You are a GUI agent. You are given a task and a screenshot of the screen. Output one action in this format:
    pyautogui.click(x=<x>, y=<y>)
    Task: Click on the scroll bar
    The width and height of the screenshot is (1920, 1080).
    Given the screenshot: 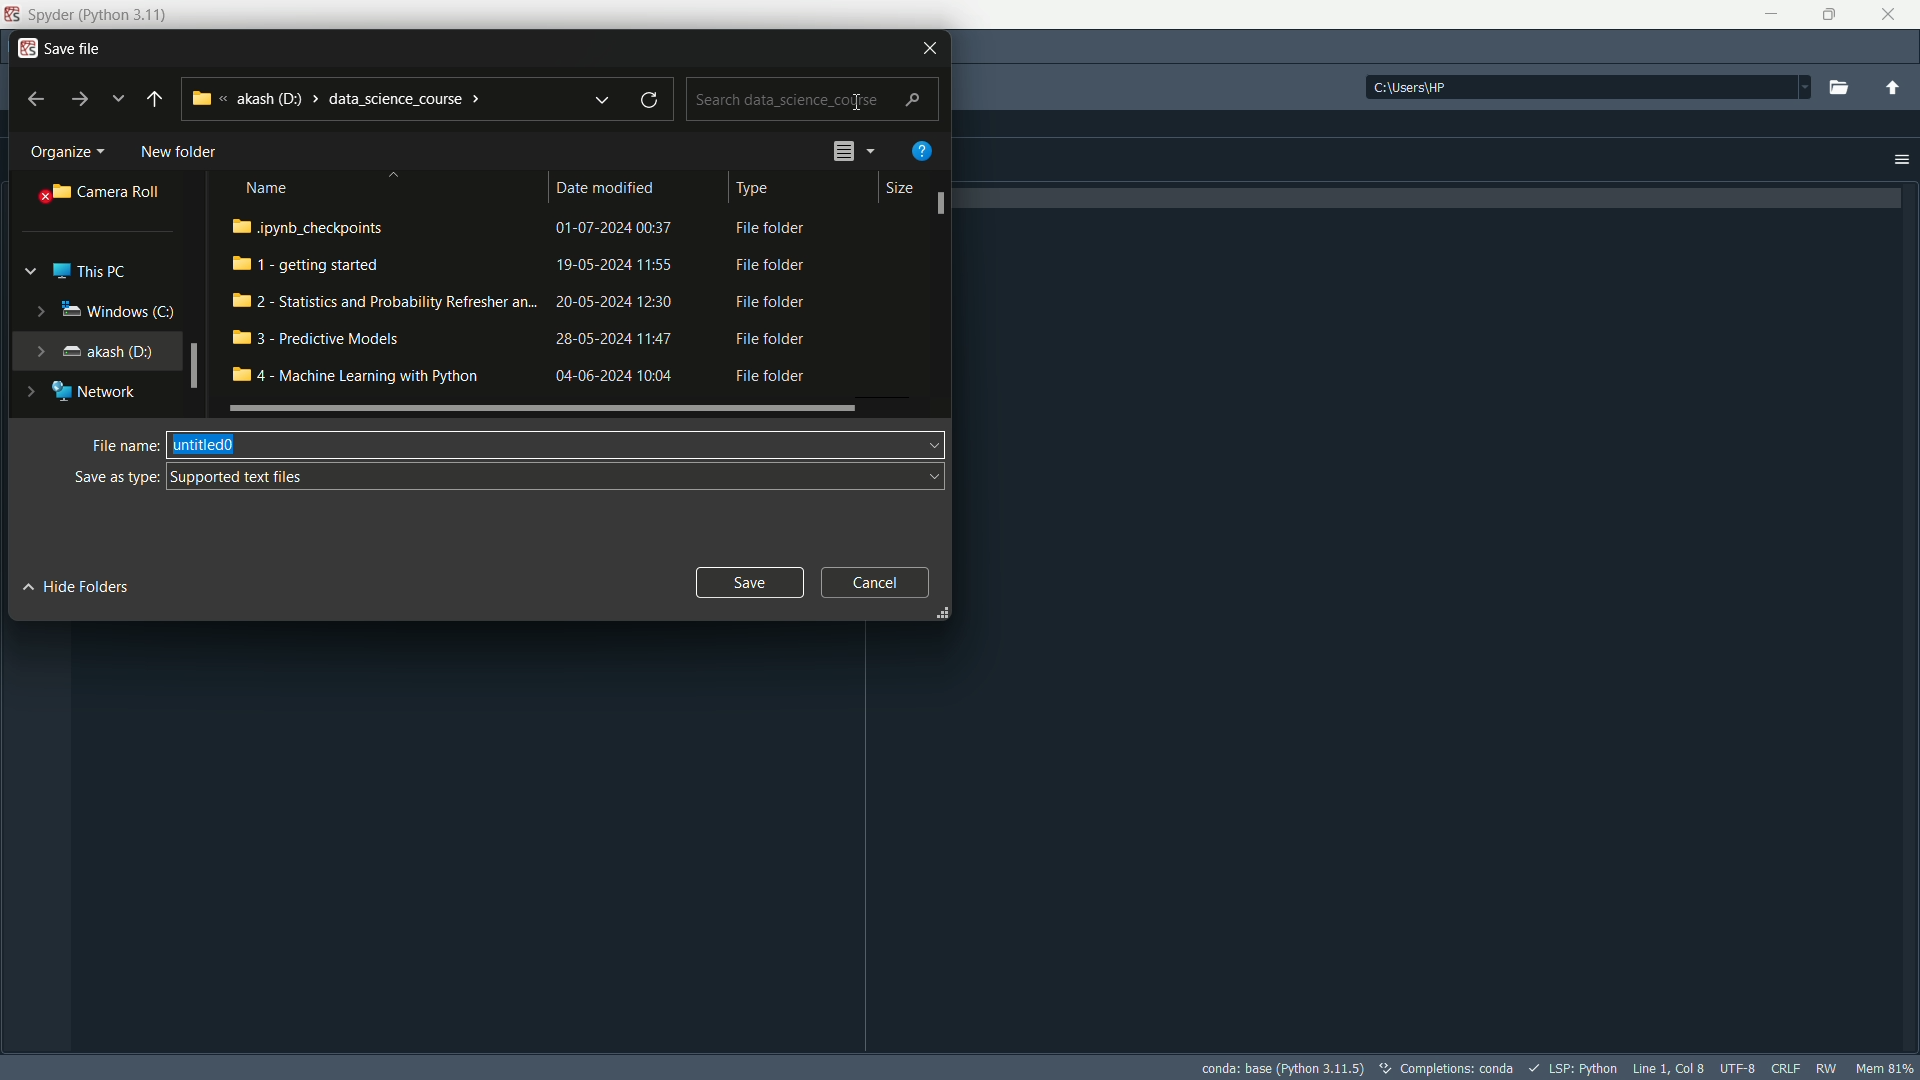 What is the action you would take?
    pyautogui.click(x=194, y=367)
    